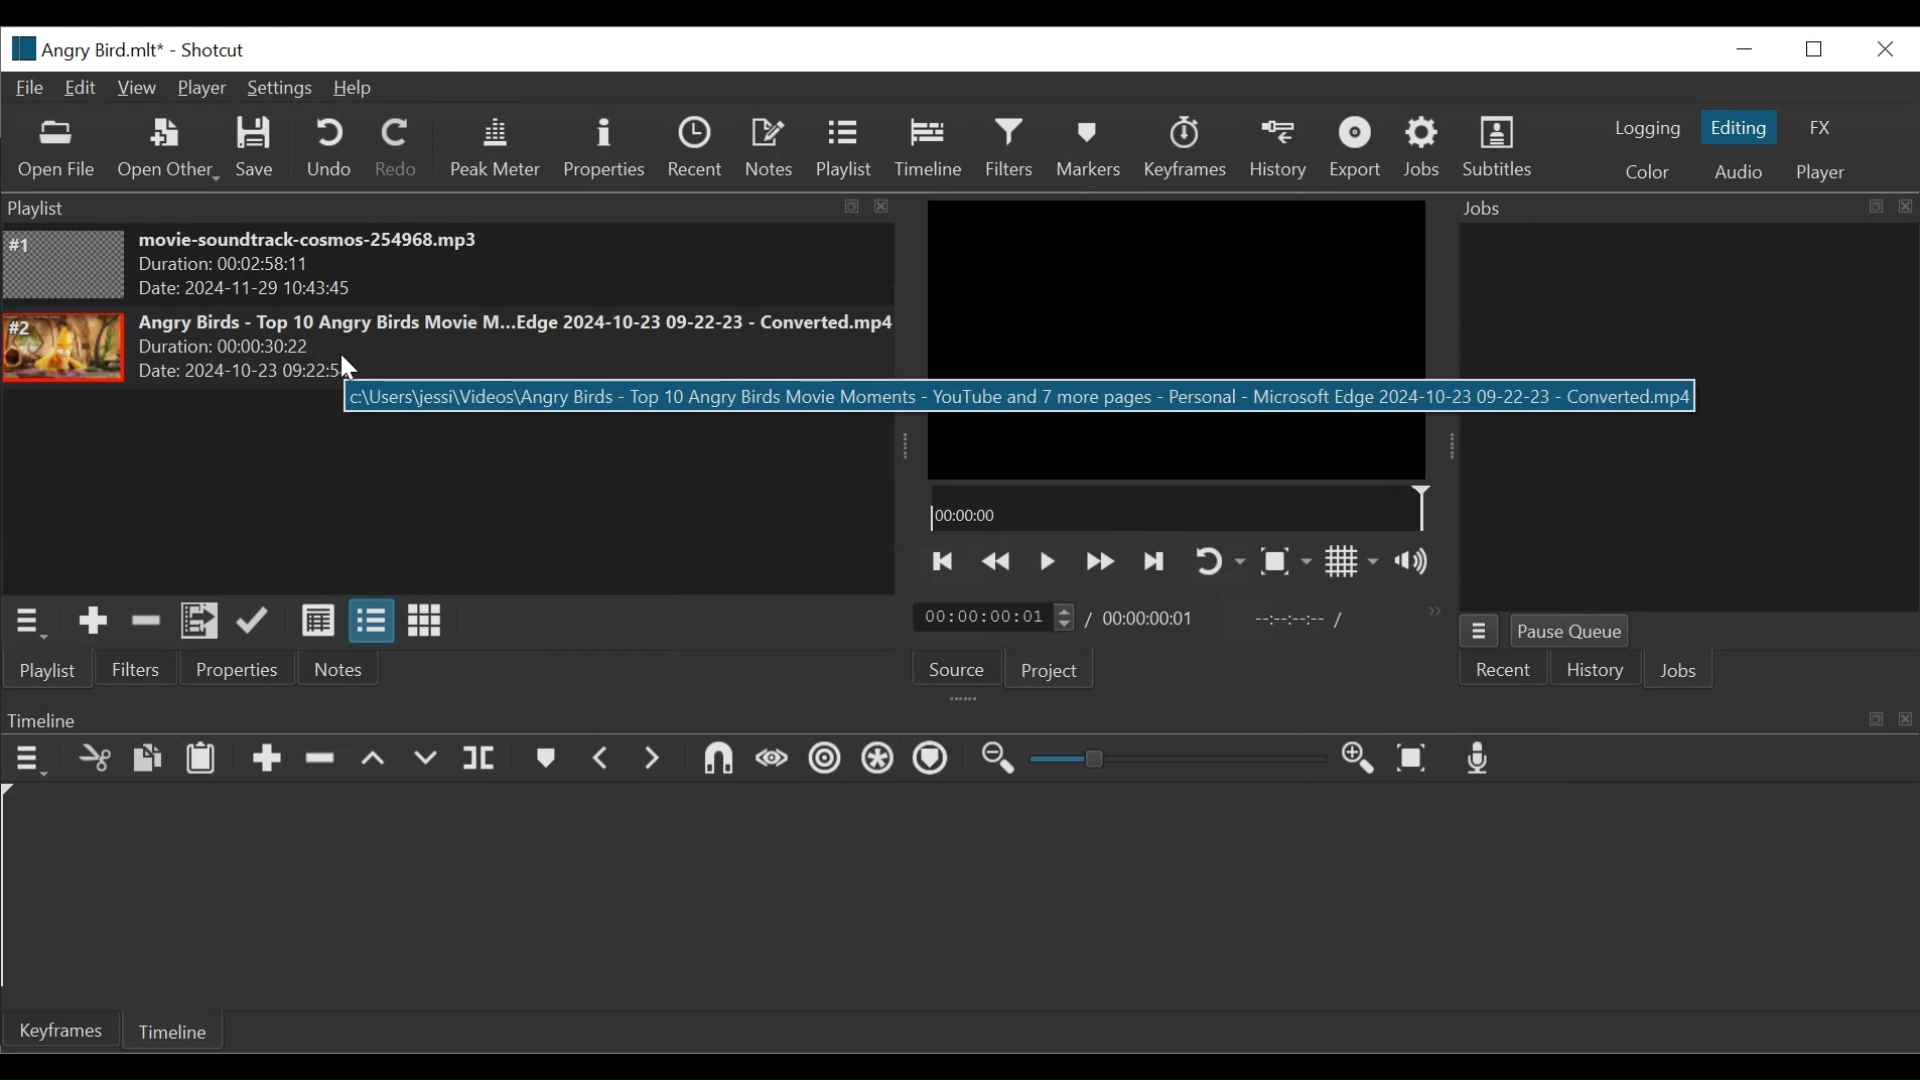 The width and height of the screenshot is (1920, 1080). What do you see at coordinates (1498, 673) in the screenshot?
I see `Recent` at bounding box center [1498, 673].